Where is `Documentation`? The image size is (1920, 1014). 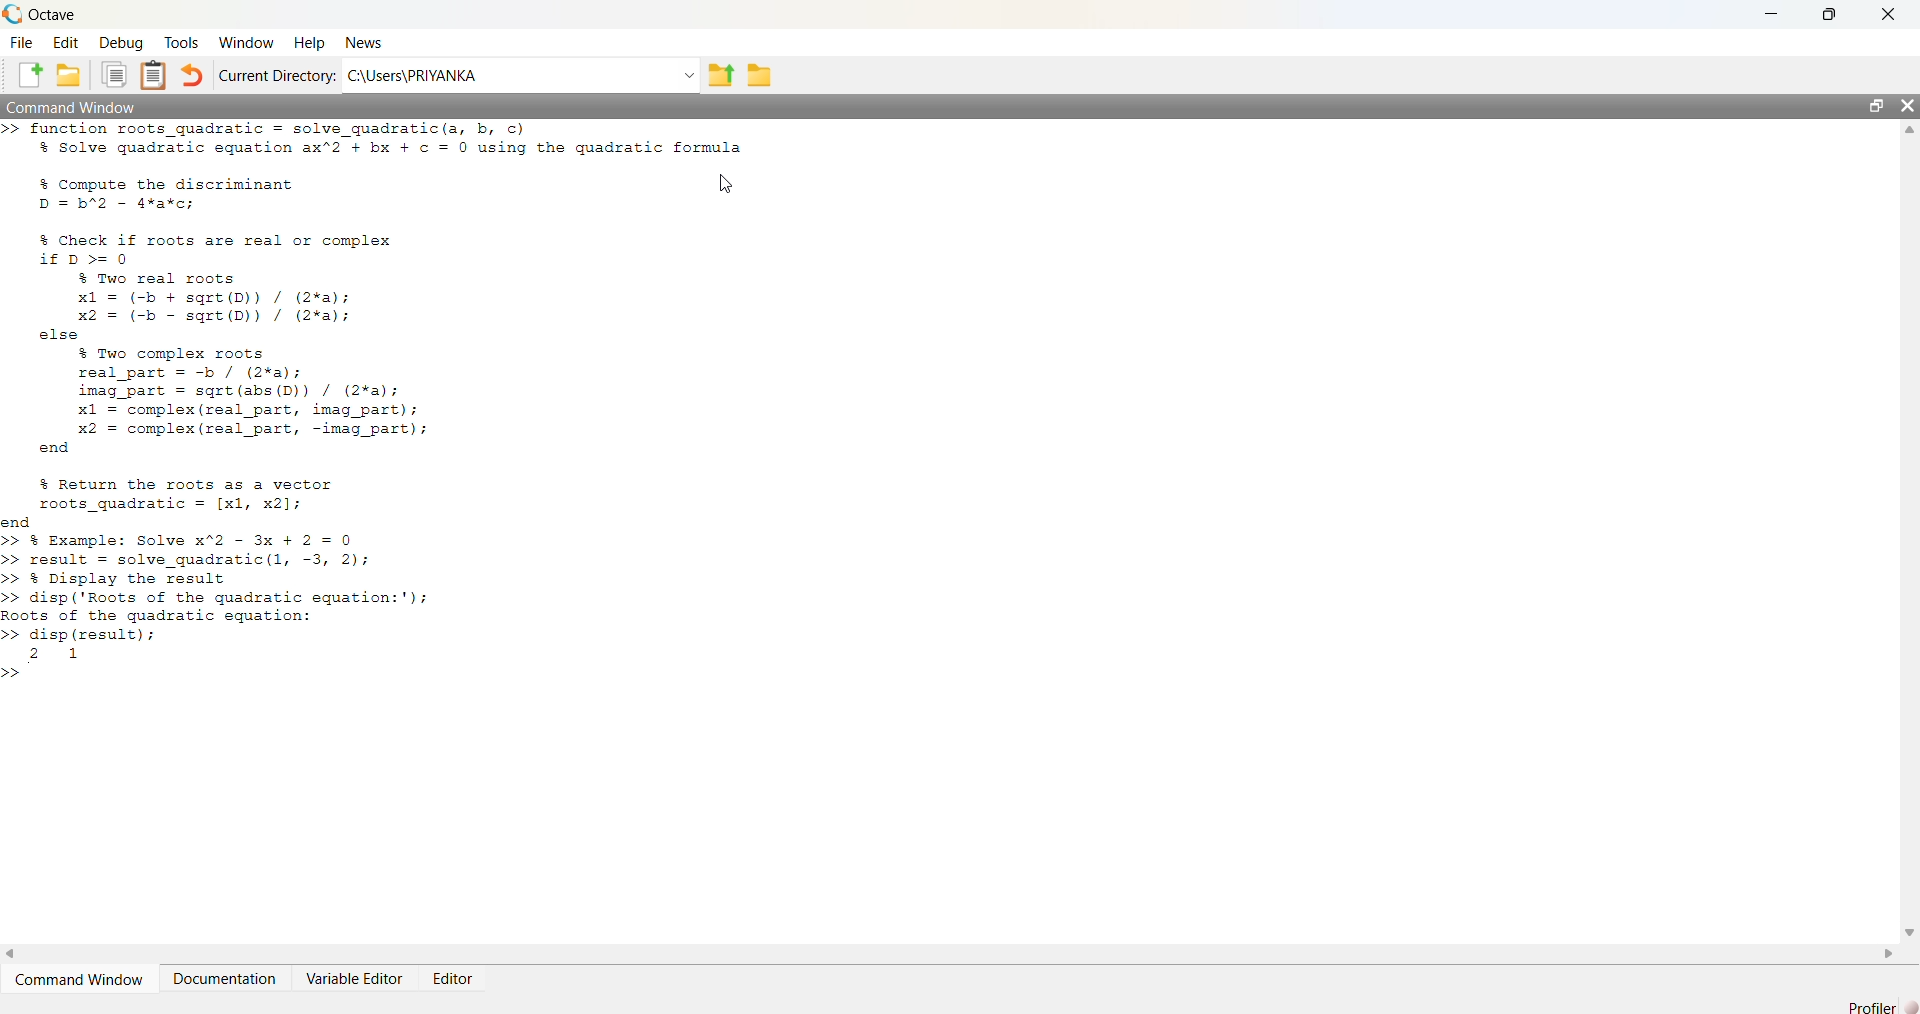 Documentation is located at coordinates (227, 977).